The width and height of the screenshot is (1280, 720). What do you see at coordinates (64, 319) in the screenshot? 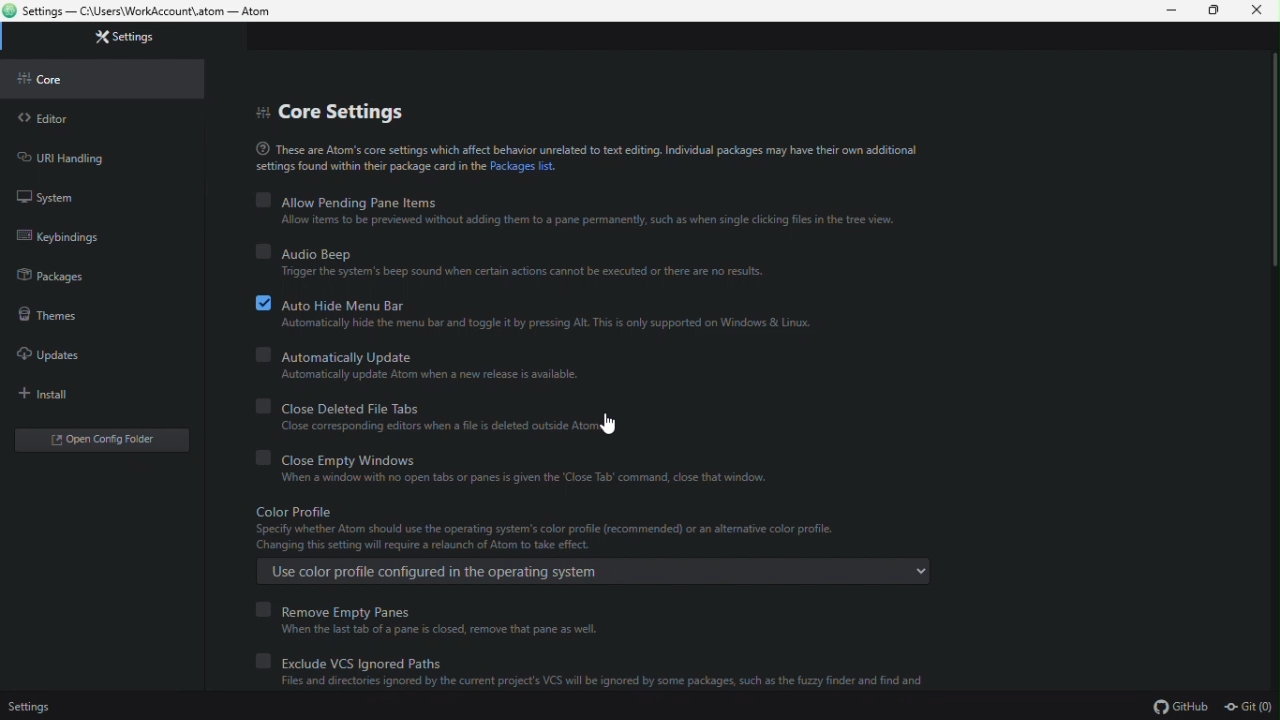
I see `Themes` at bounding box center [64, 319].